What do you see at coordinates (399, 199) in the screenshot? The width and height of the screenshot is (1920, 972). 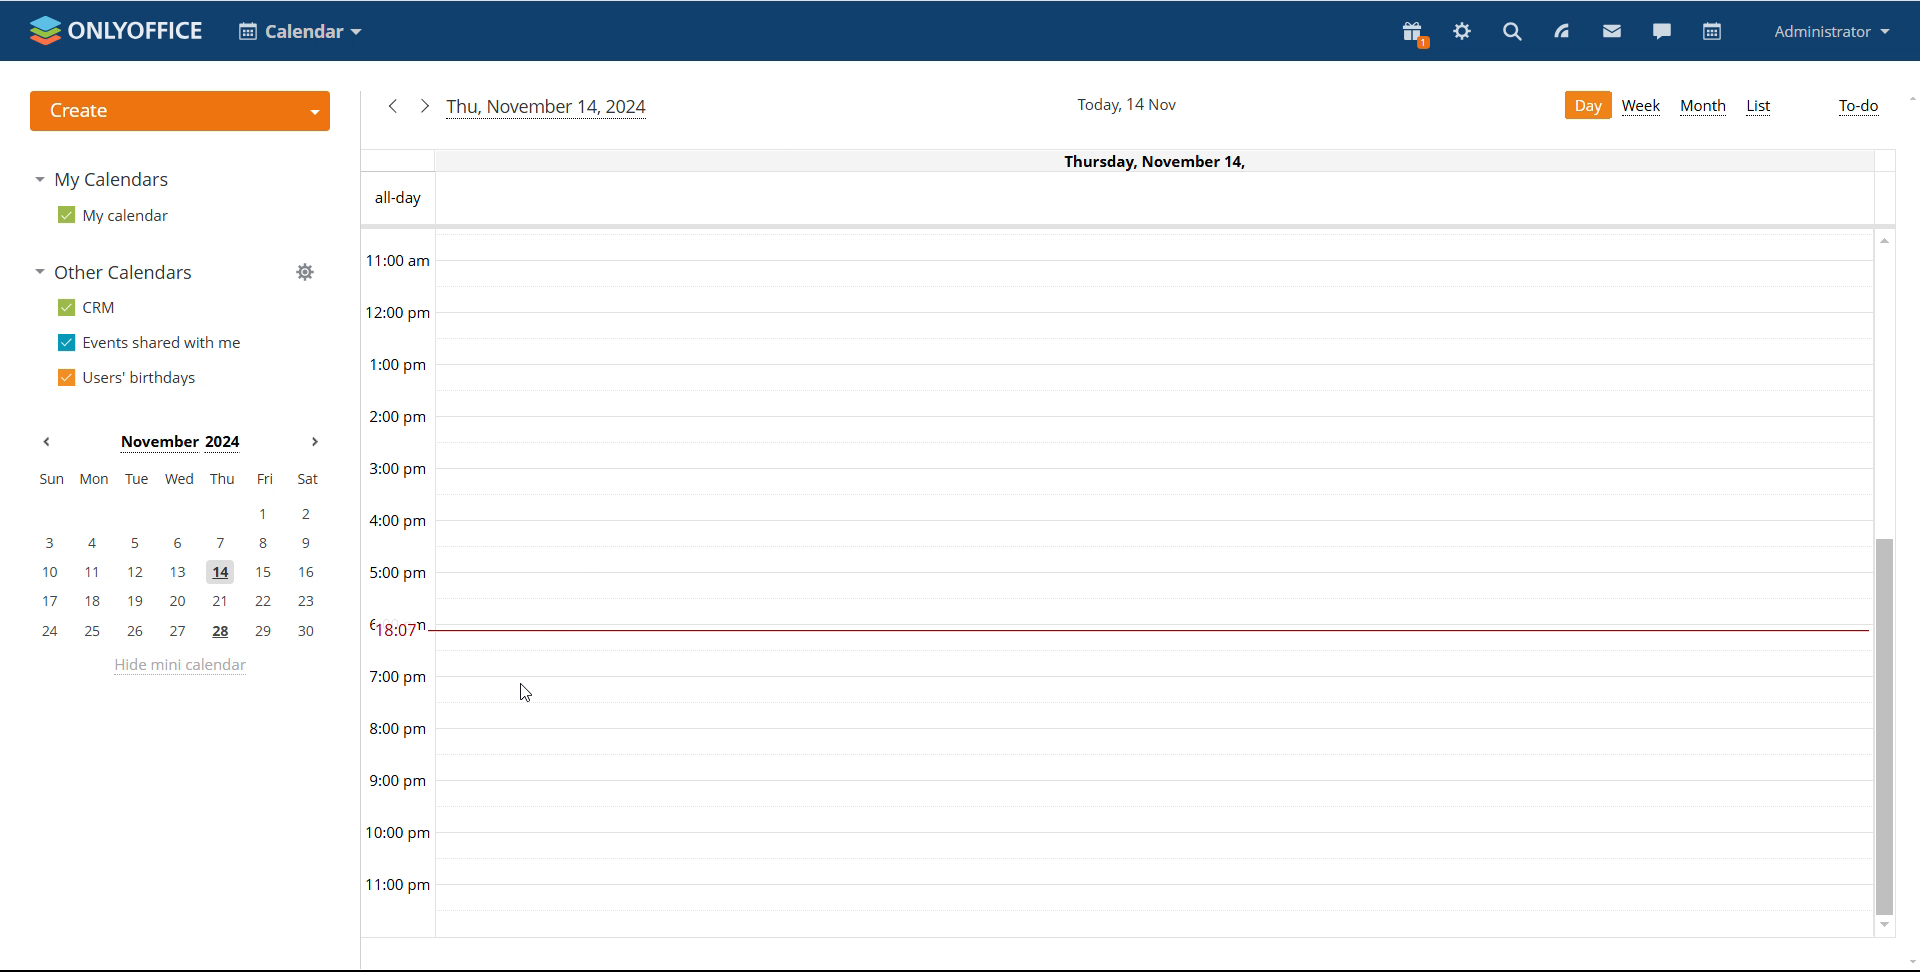 I see `All - day` at bounding box center [399, 199].